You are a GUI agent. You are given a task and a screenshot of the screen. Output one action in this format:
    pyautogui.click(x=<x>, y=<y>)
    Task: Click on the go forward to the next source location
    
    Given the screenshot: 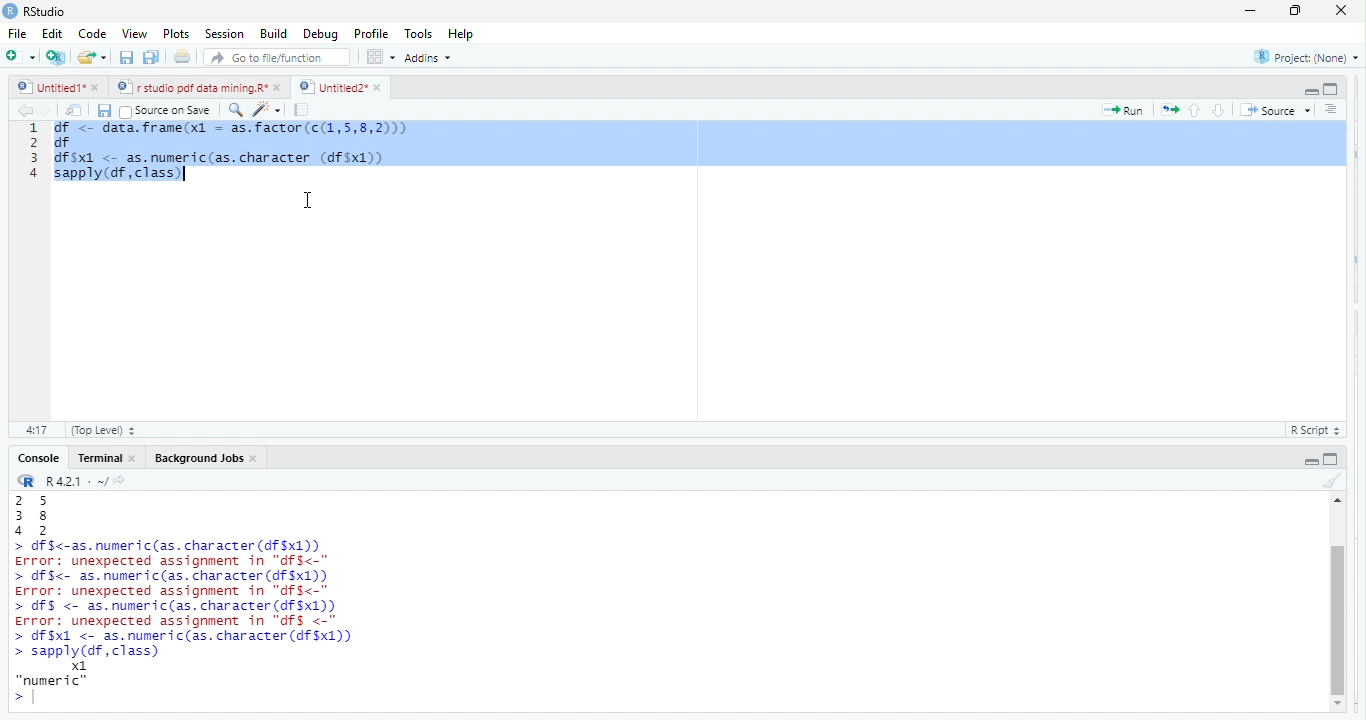 What is the action you would take?
    pyautogui.click(x=49, y=110)
    